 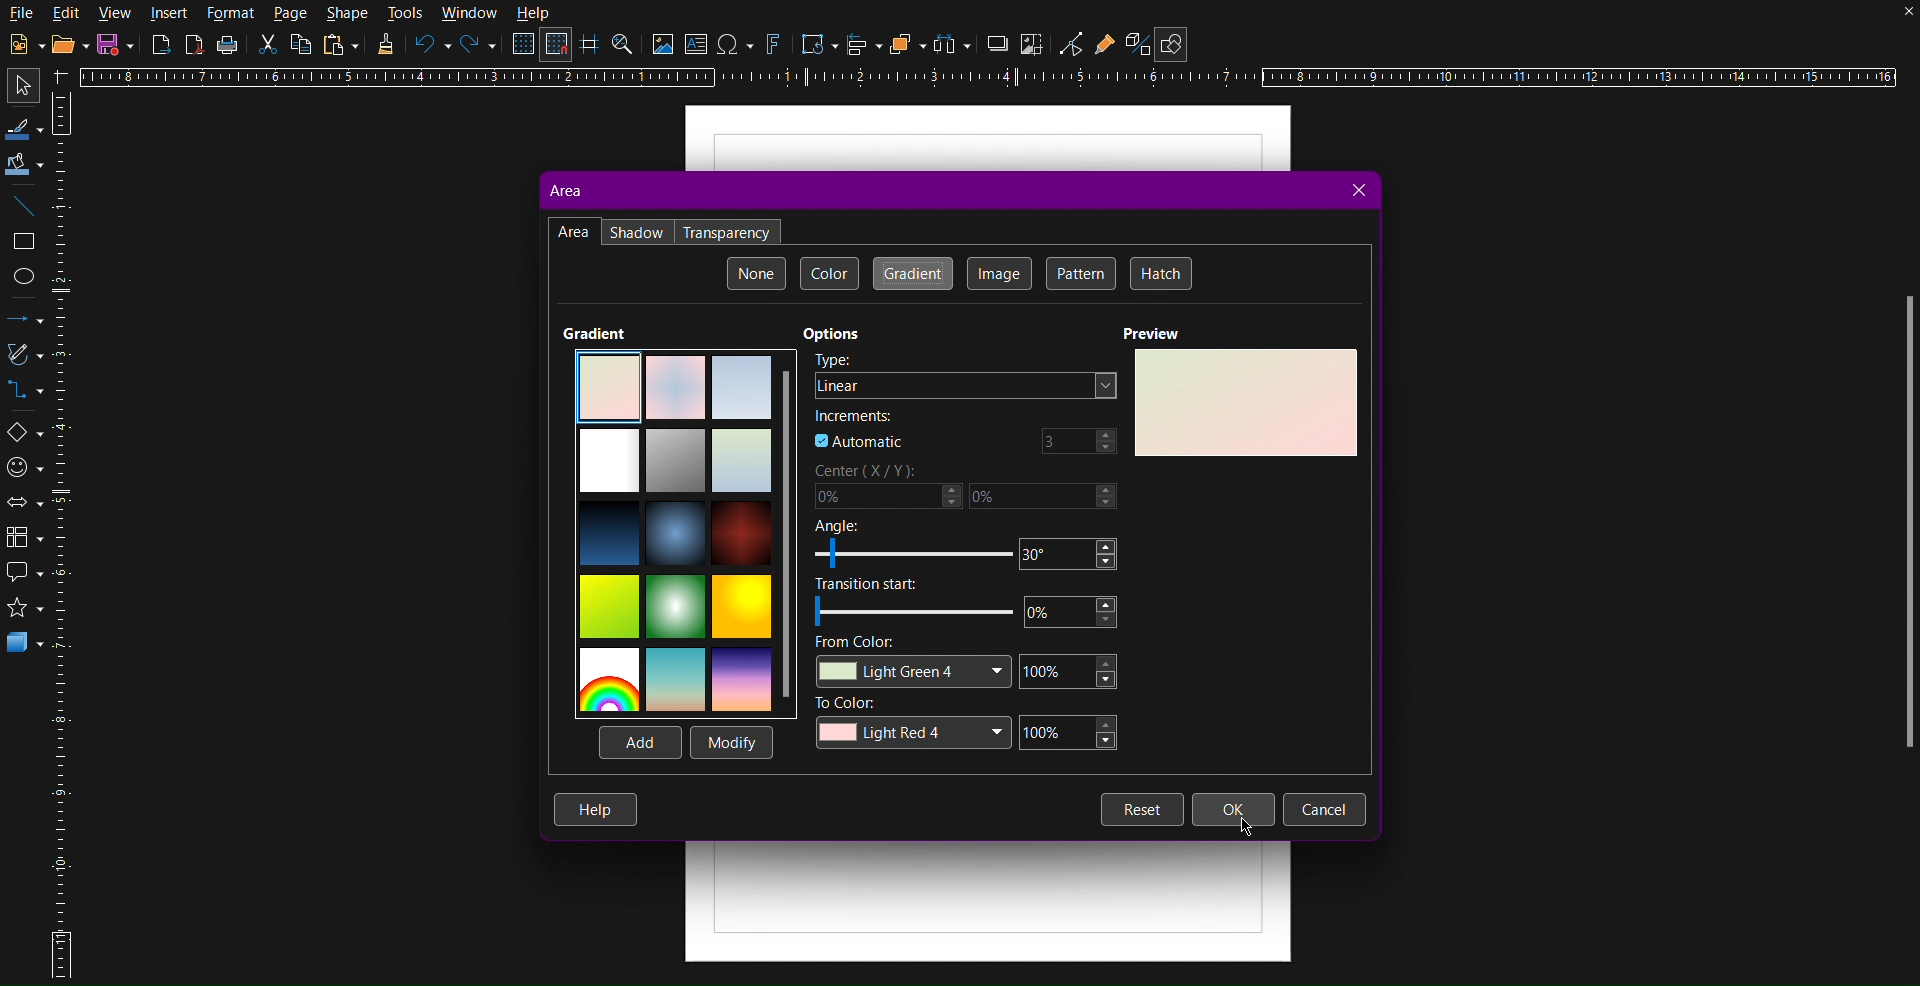 What do you see at coordinates (25, 647) in the screenshot?
I see `3D Objects` at bounding box center [25, 647].